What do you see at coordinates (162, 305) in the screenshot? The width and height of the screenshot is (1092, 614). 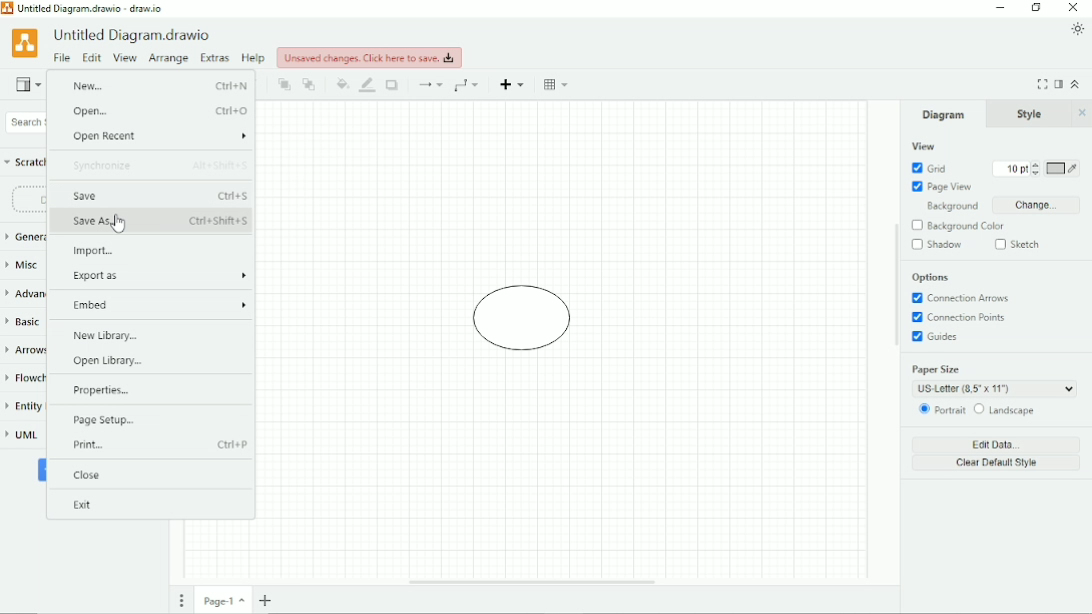 I see `Embed` at bounding box center [162, 305].